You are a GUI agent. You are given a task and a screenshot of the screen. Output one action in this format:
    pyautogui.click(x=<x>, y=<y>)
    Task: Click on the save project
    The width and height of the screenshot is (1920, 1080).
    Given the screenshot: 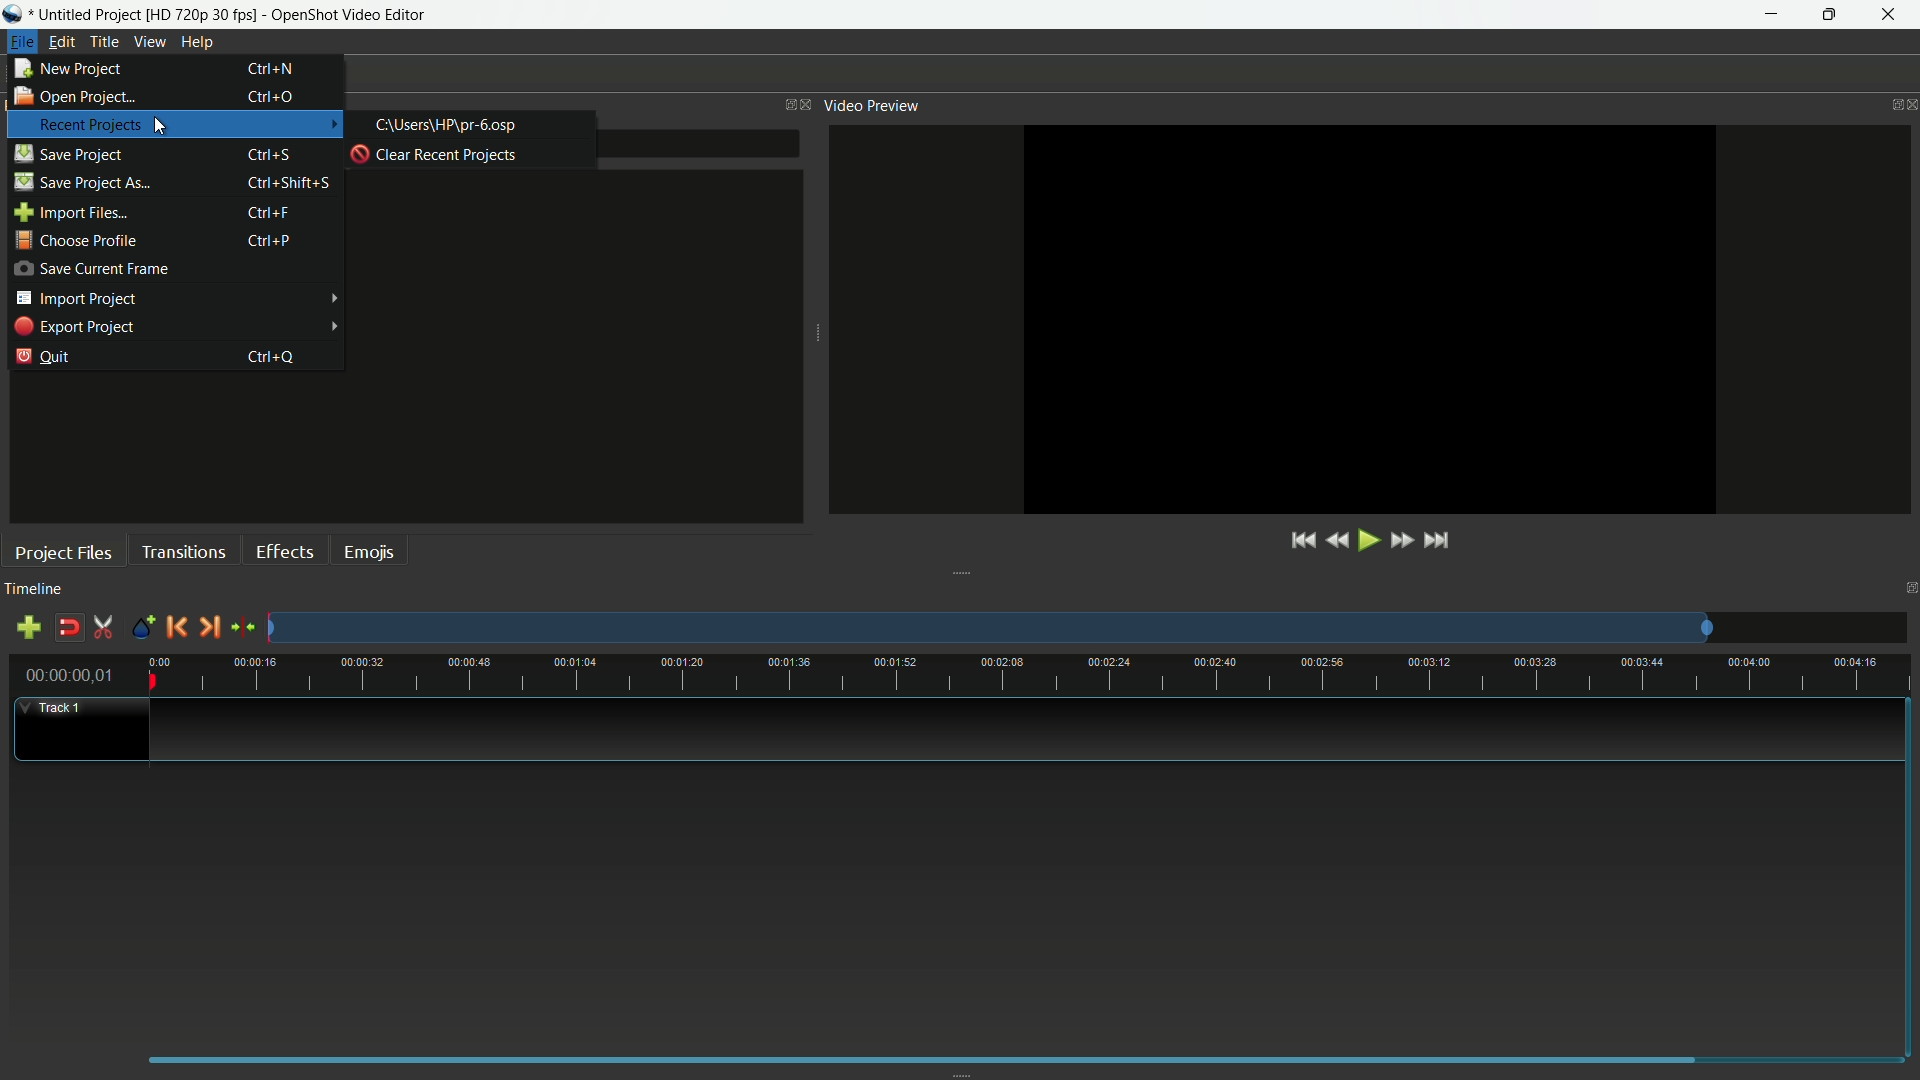 What is the action you would take?
    pyautogui.click(x=68, y=153)
    